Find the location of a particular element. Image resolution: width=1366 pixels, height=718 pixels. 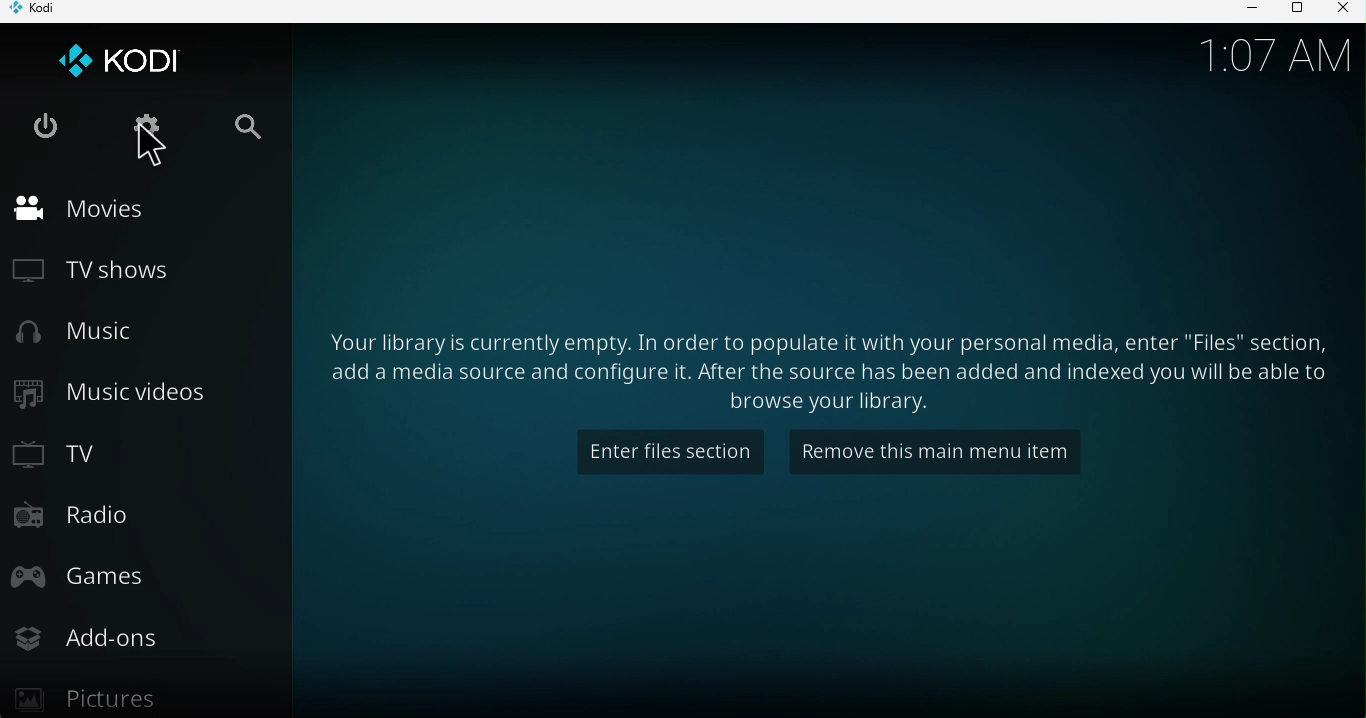

Maximize is located at coordinates (1295, 14).